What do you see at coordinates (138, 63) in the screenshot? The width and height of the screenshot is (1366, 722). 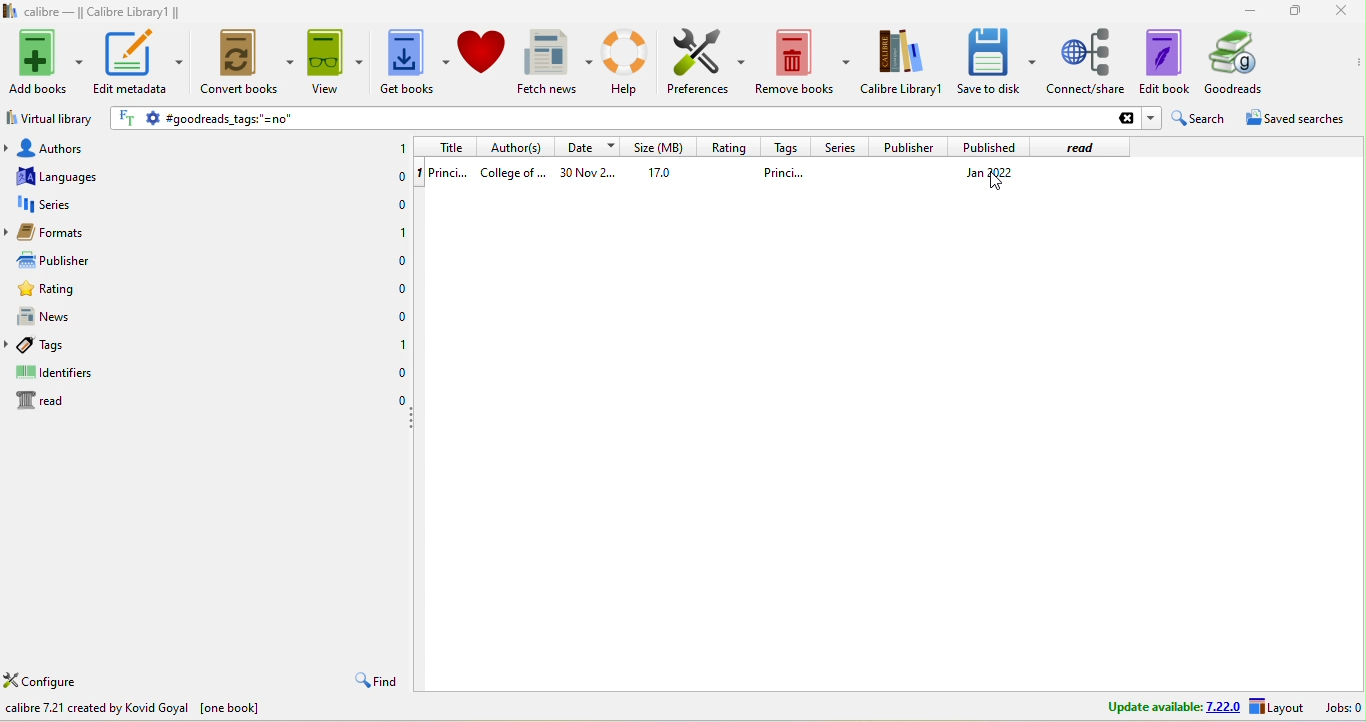 I see `edit metadata` at bounding box center [138, 63].